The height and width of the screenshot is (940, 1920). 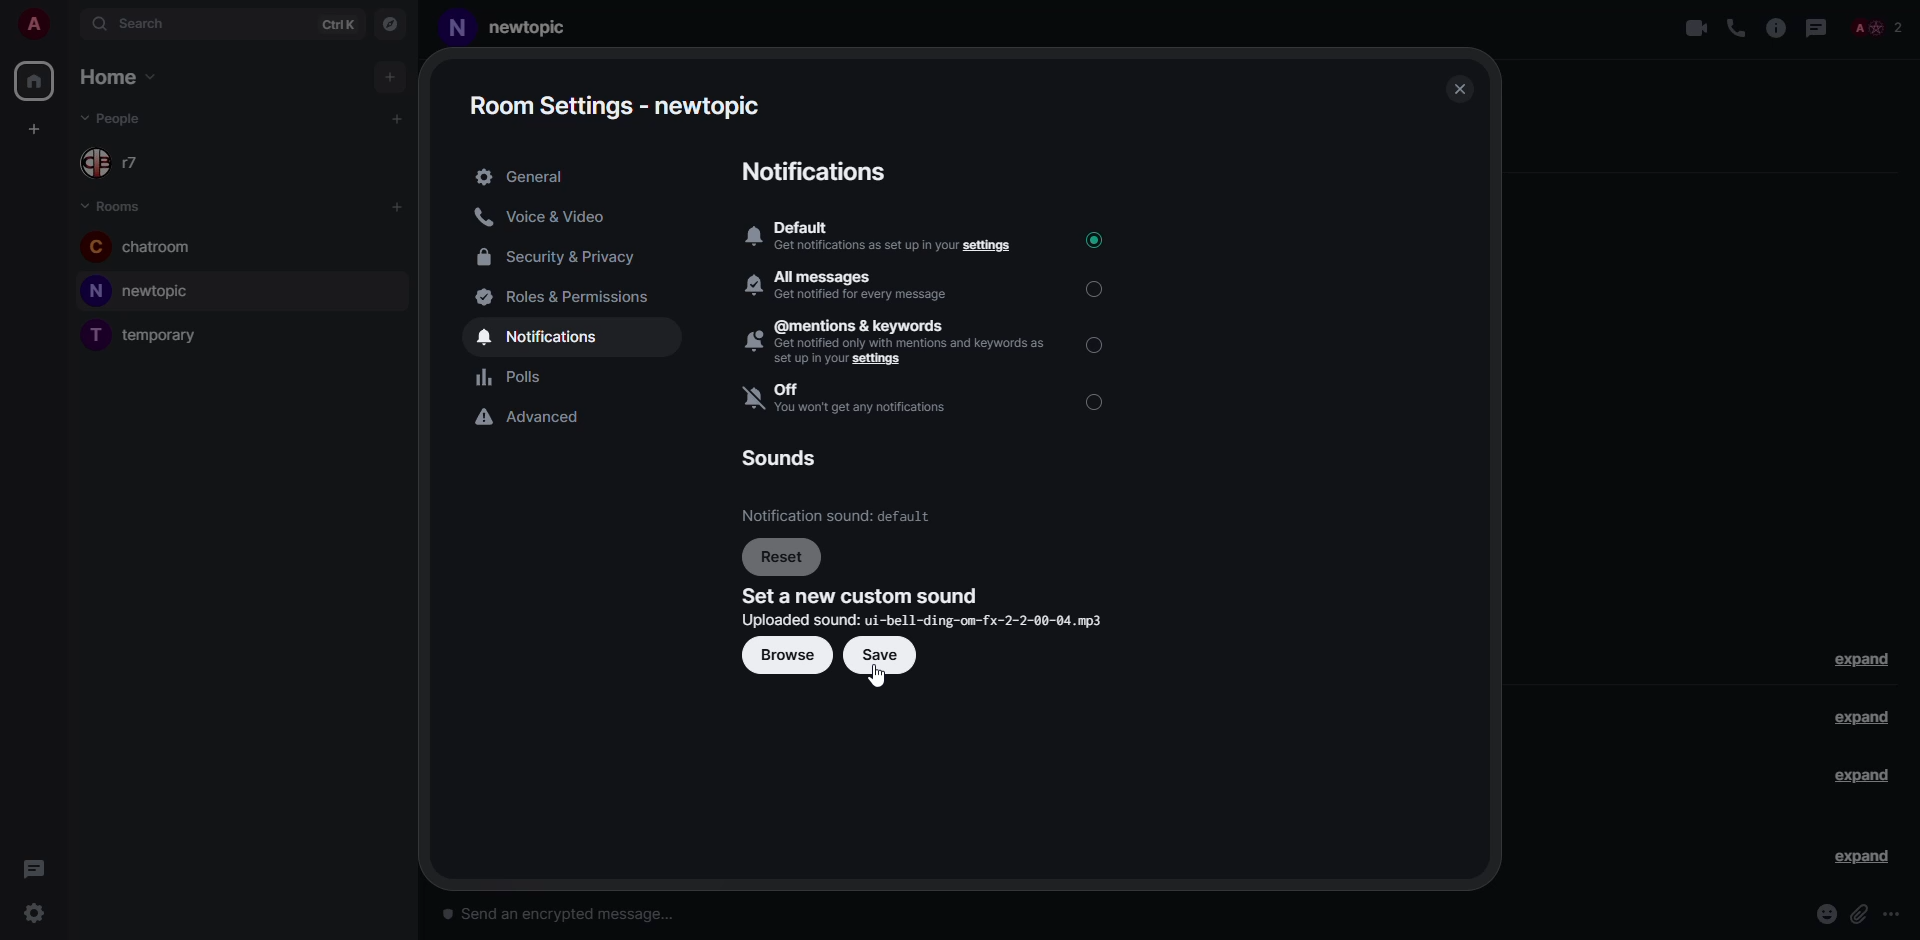 I want to click on sounds, so click(x=782, y=457).